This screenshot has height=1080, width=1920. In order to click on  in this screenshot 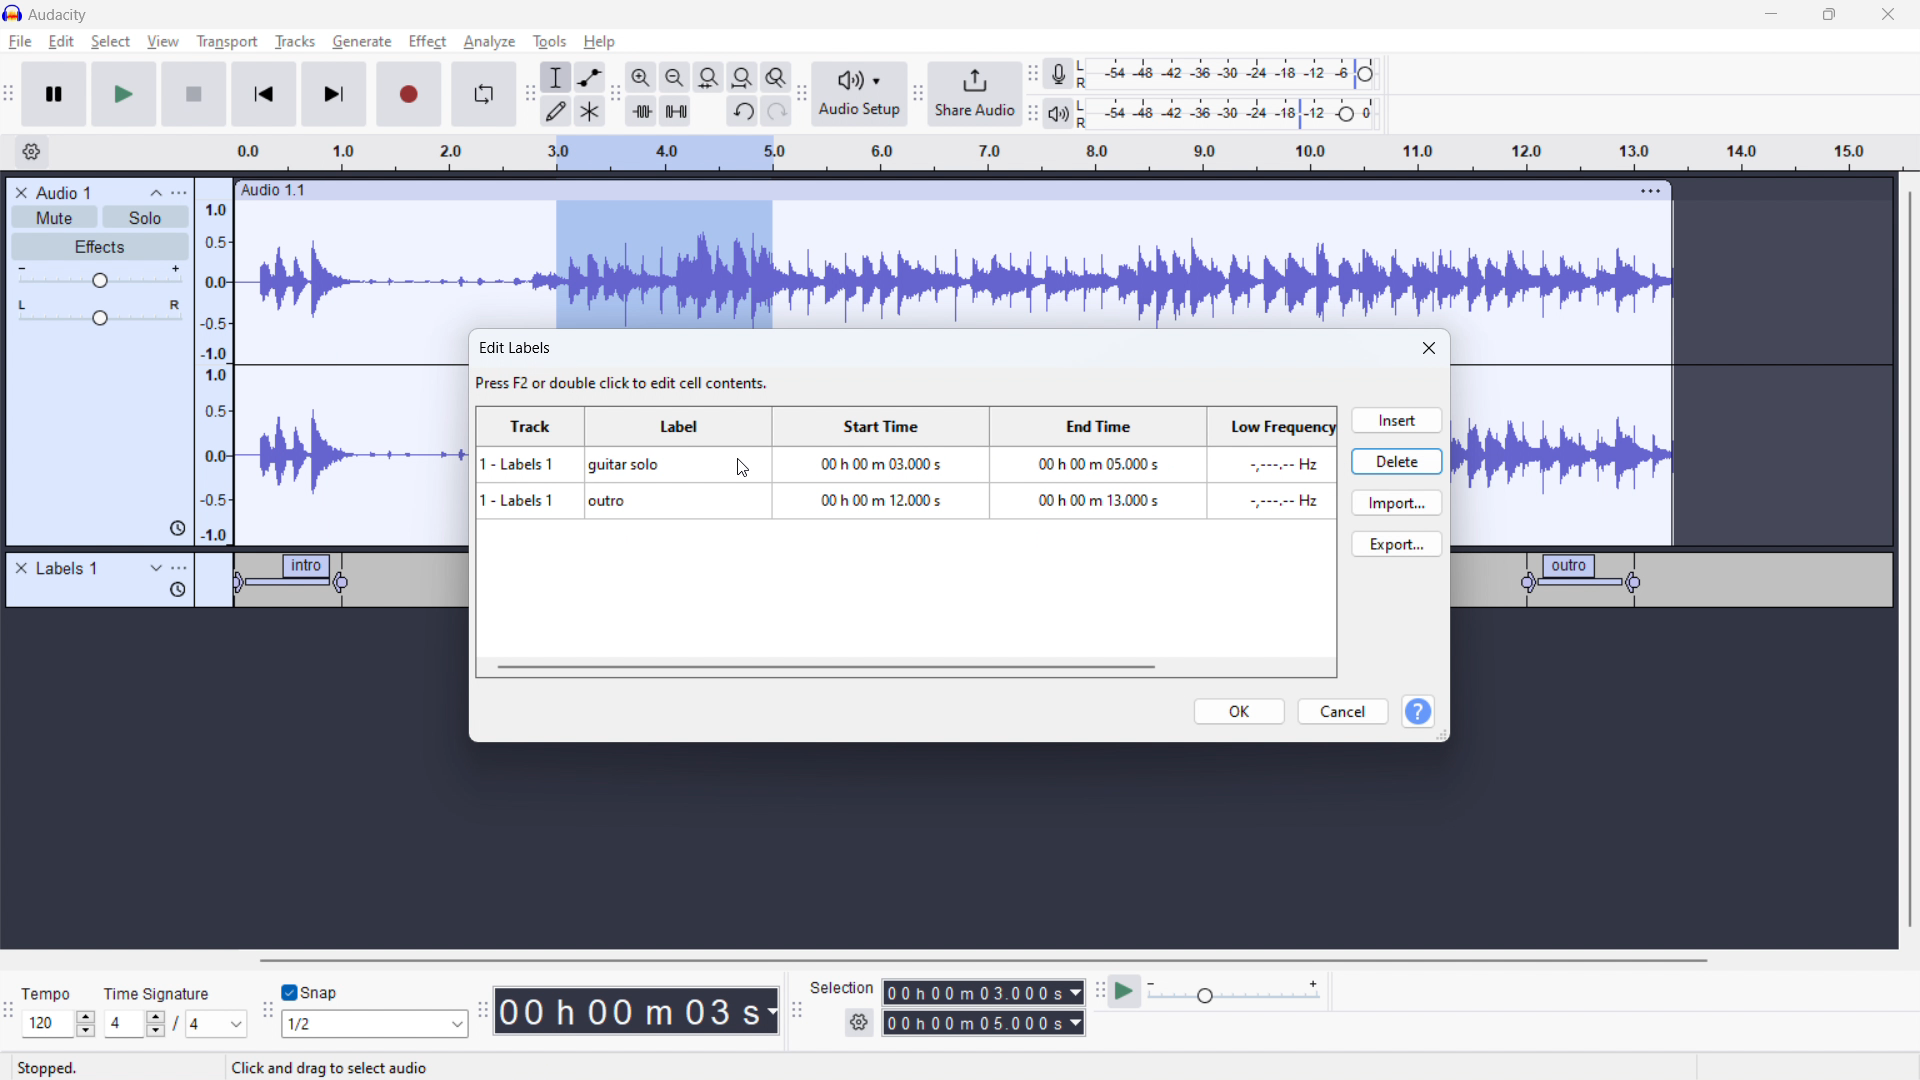, I will do `click(1085, 113)`.